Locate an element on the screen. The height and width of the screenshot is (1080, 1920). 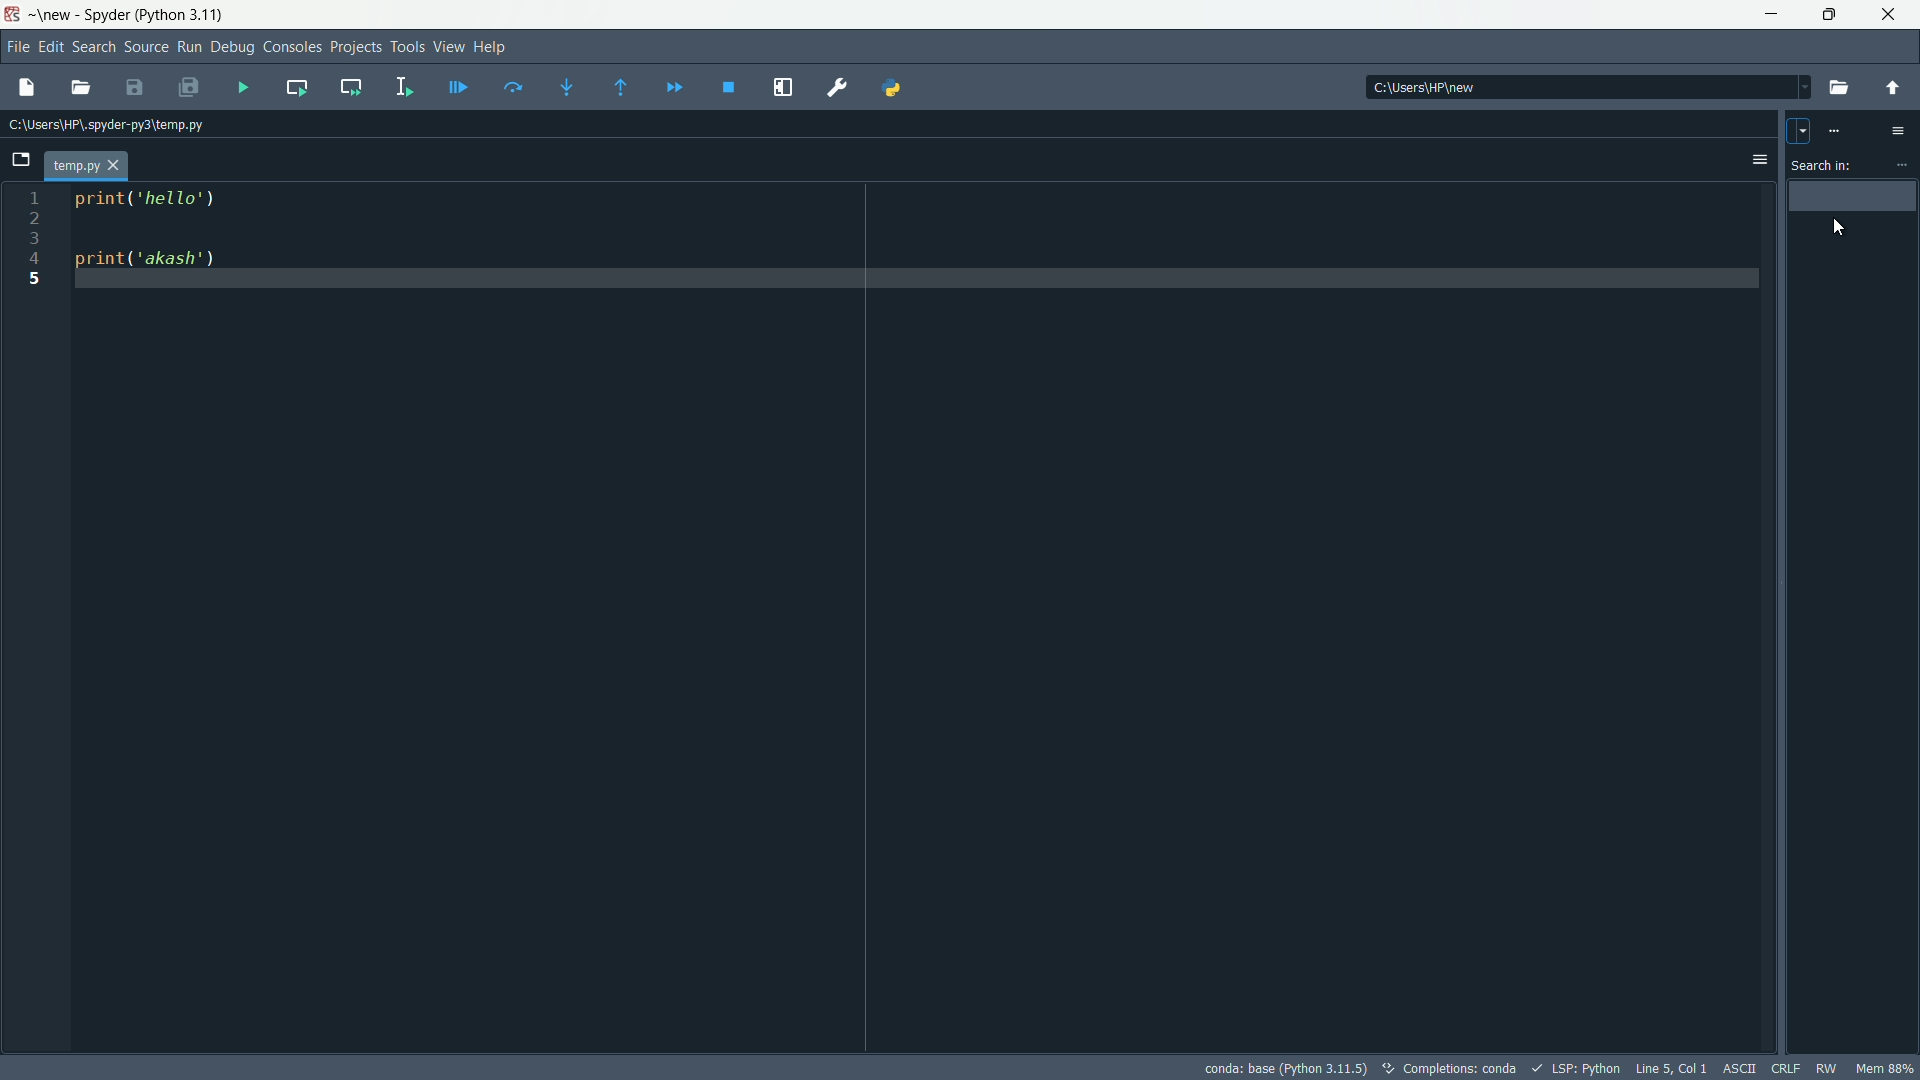
temp.py is located at coordinates (88, 166).